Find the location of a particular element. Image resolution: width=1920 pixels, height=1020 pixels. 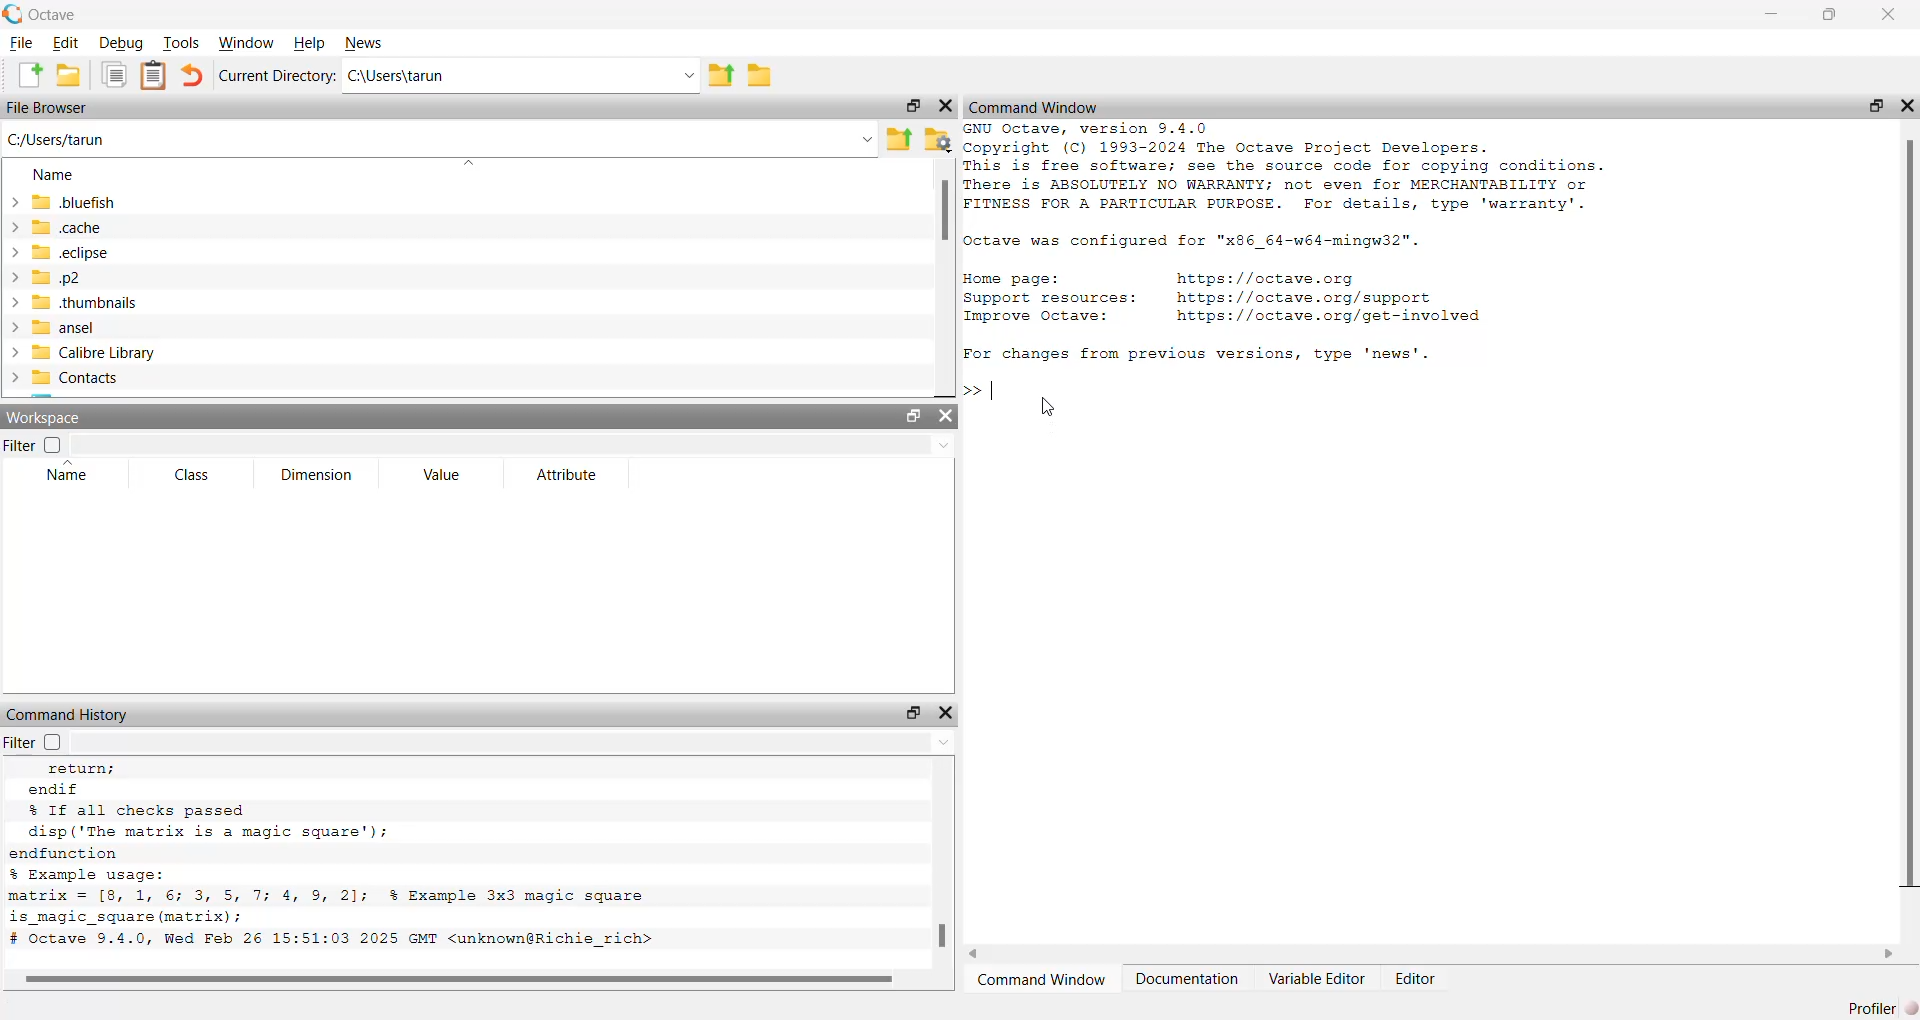

File is located at coordinates (21, 43).